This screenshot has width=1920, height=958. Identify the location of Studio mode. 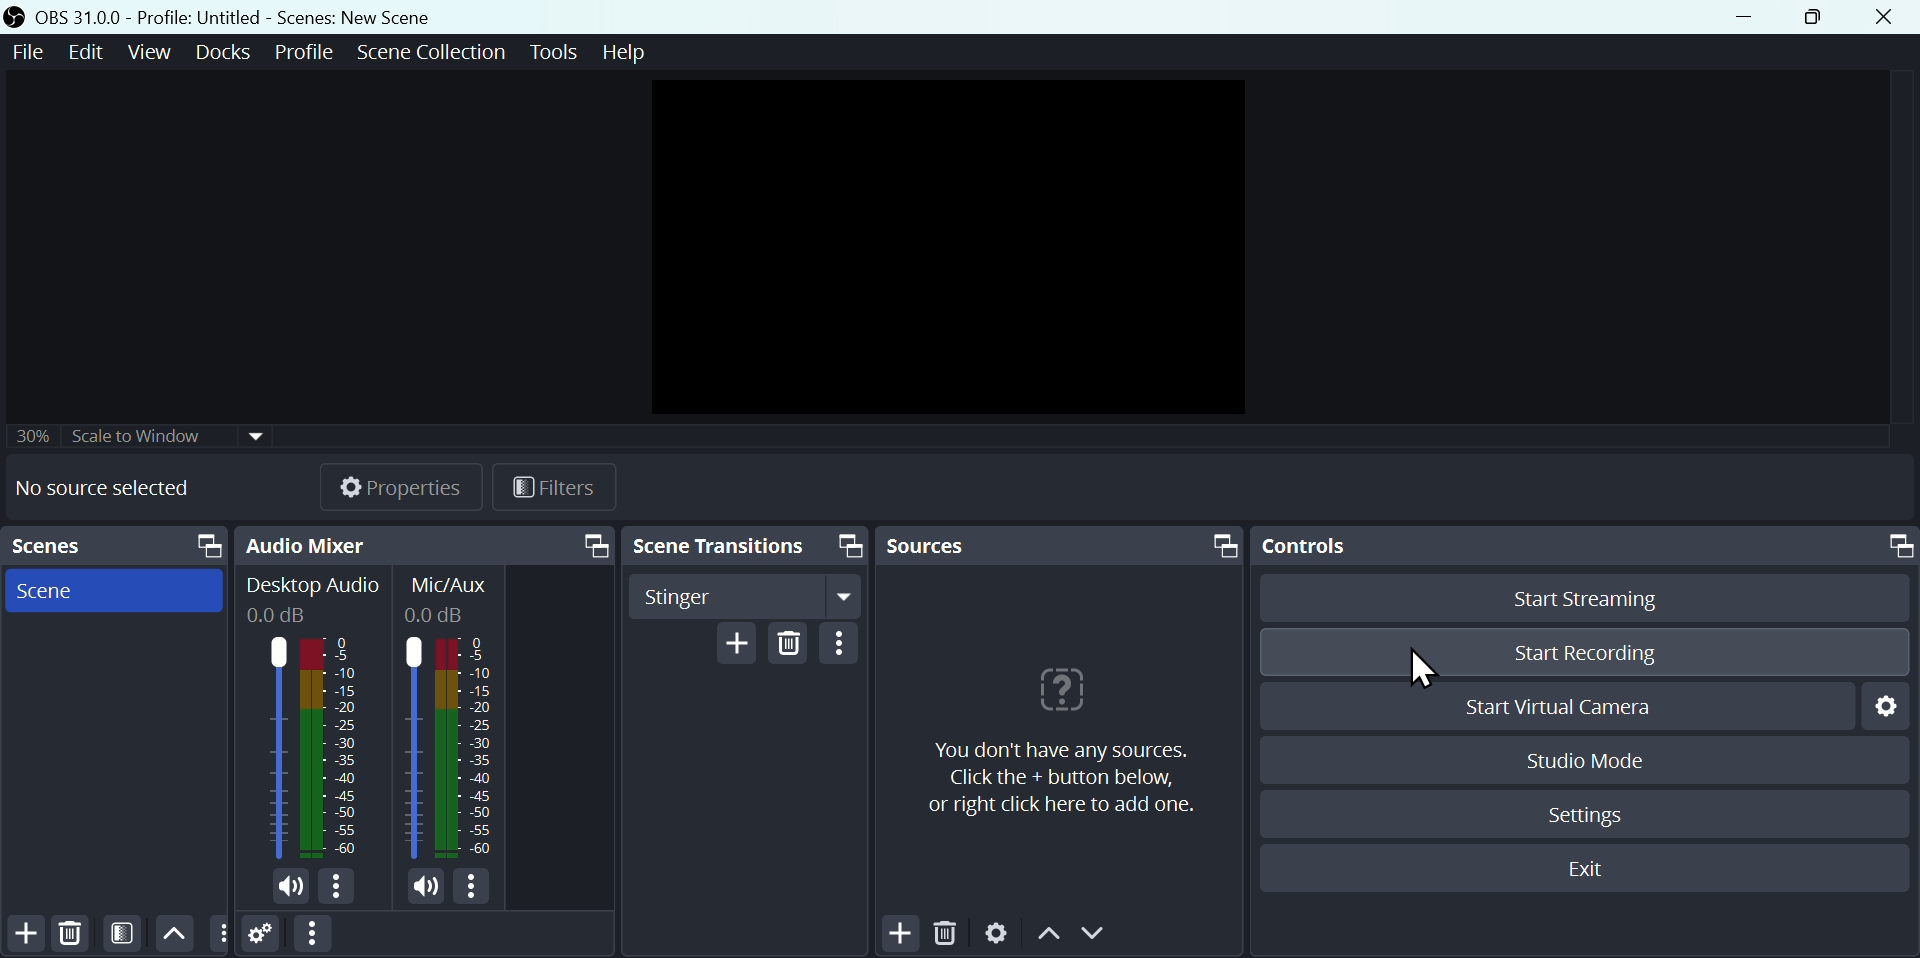
(1587, 757).